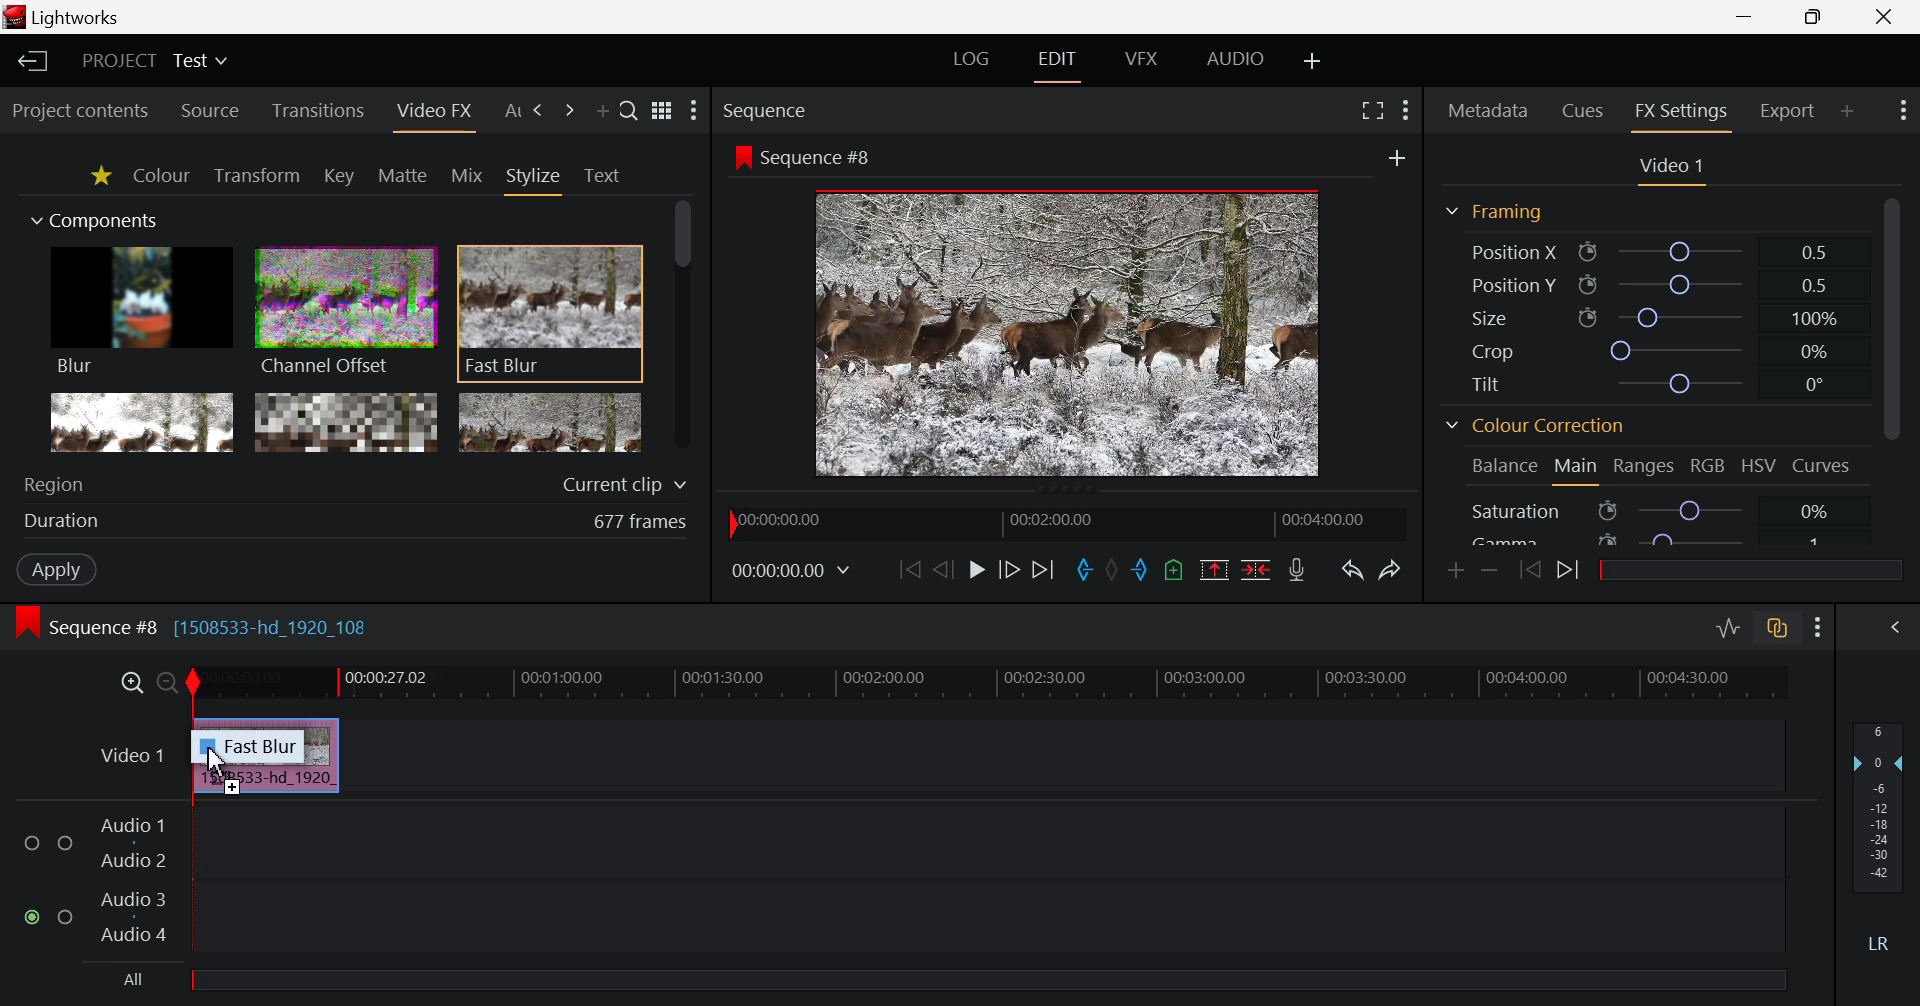  Describe the element at coordinates (338, 177) in the screenshot. I see `Key` at that location.